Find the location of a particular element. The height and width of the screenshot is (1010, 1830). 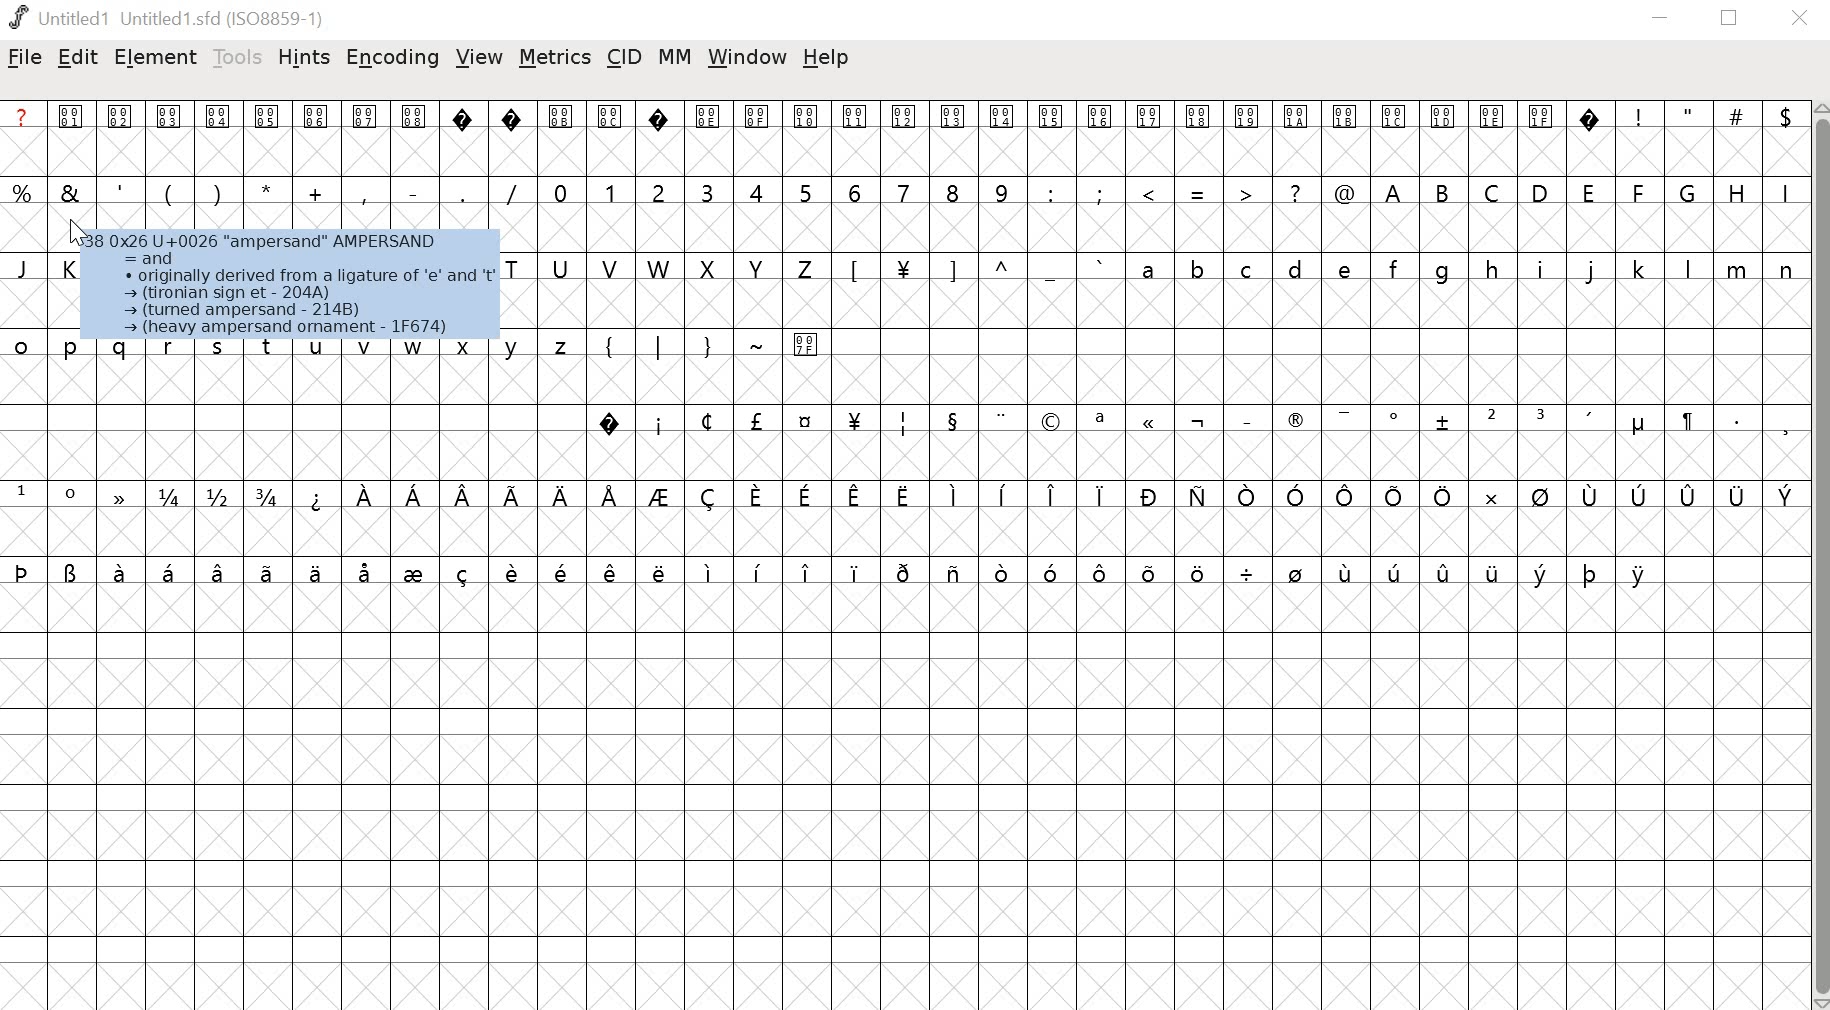

w is located at coordinates (414, 348).